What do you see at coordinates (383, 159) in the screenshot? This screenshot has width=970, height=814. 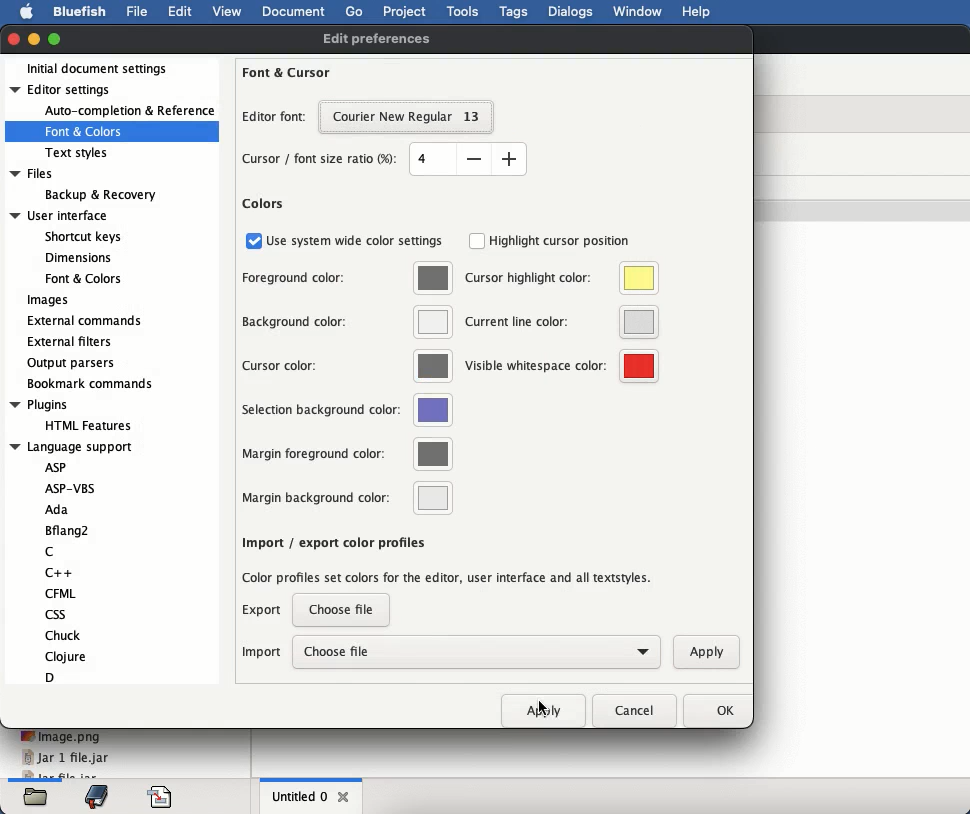 I see `cursor font ratio` at bounding box center [383, 159].